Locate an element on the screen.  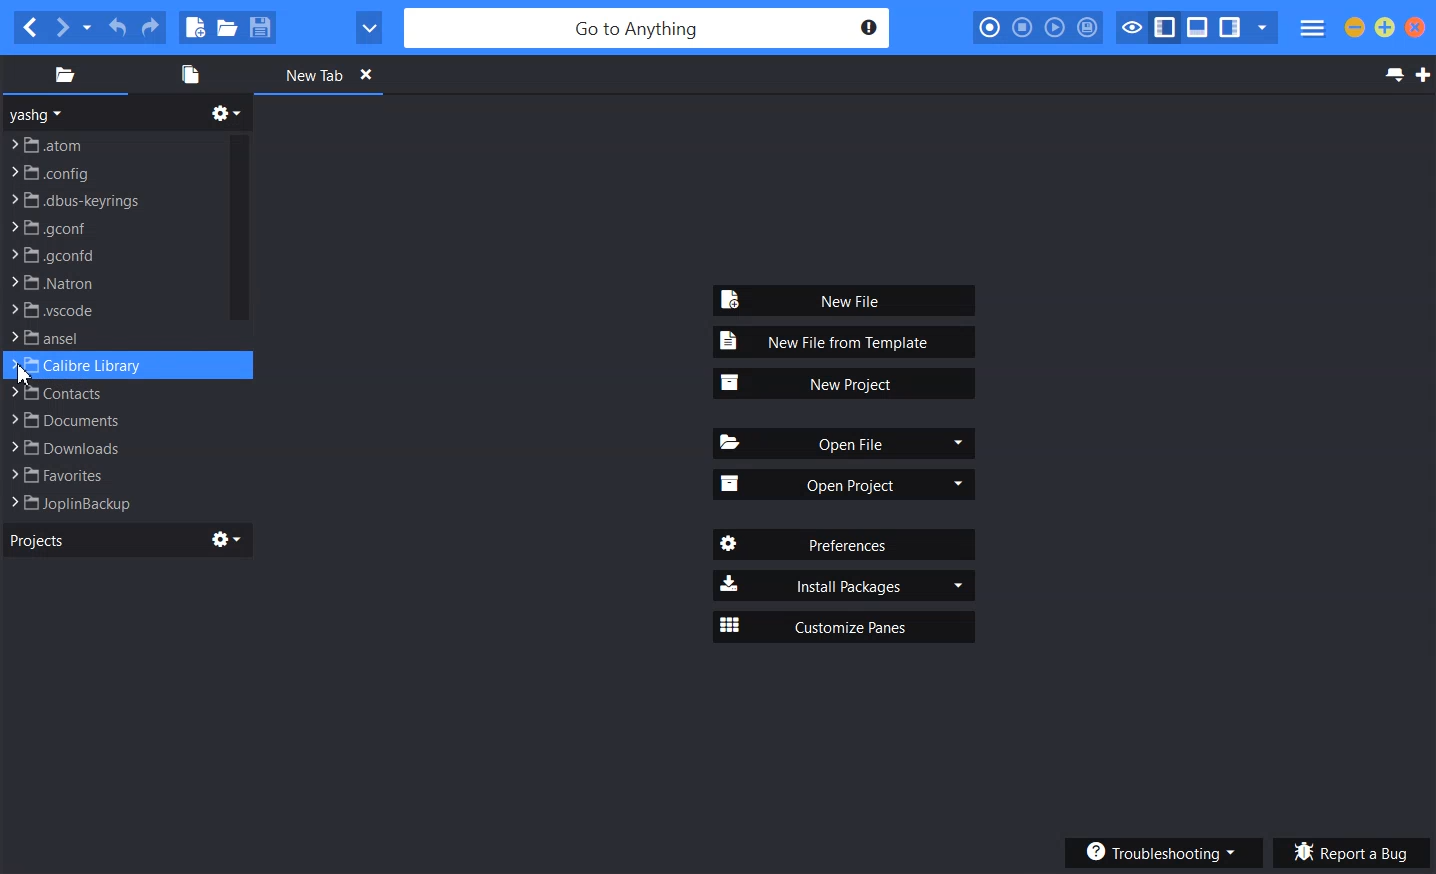
File is located at coordinates (109, 419).